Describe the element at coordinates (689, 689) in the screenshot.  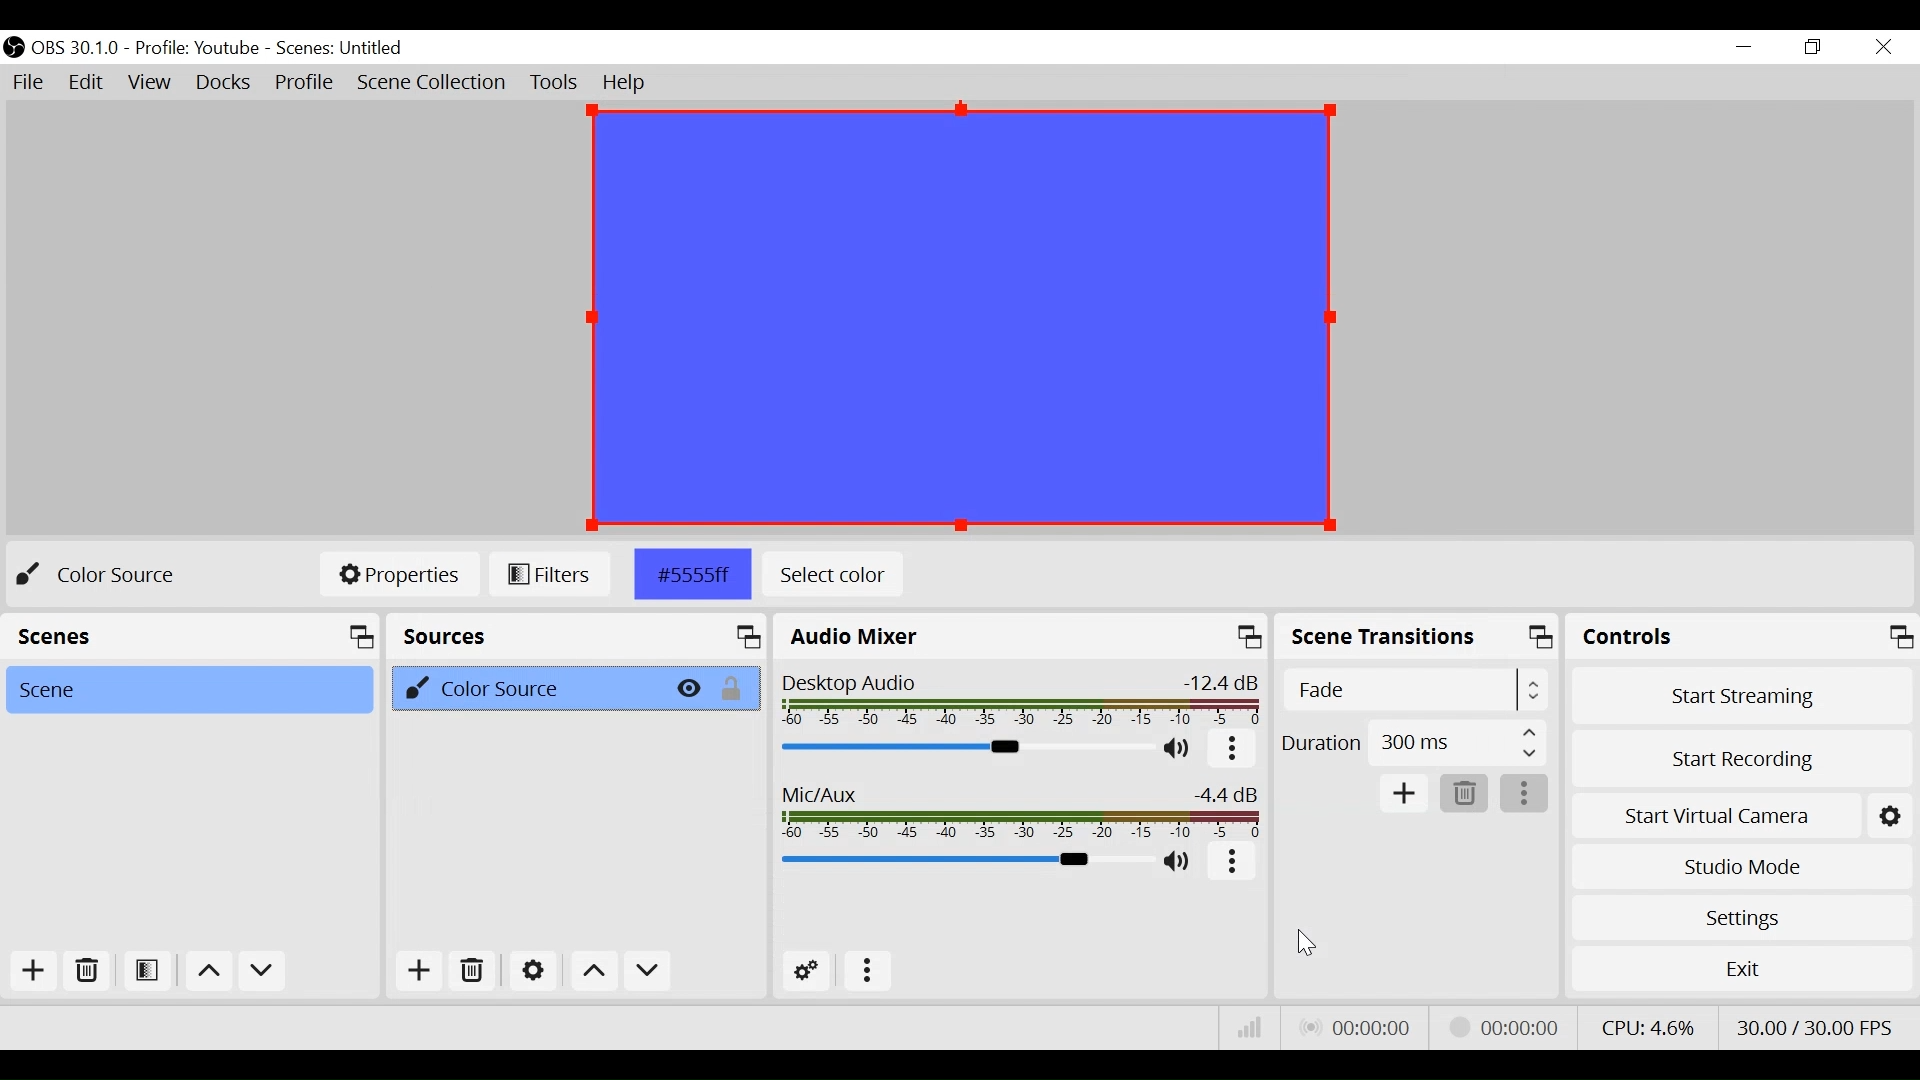
I see `Hide/Display` at that location.